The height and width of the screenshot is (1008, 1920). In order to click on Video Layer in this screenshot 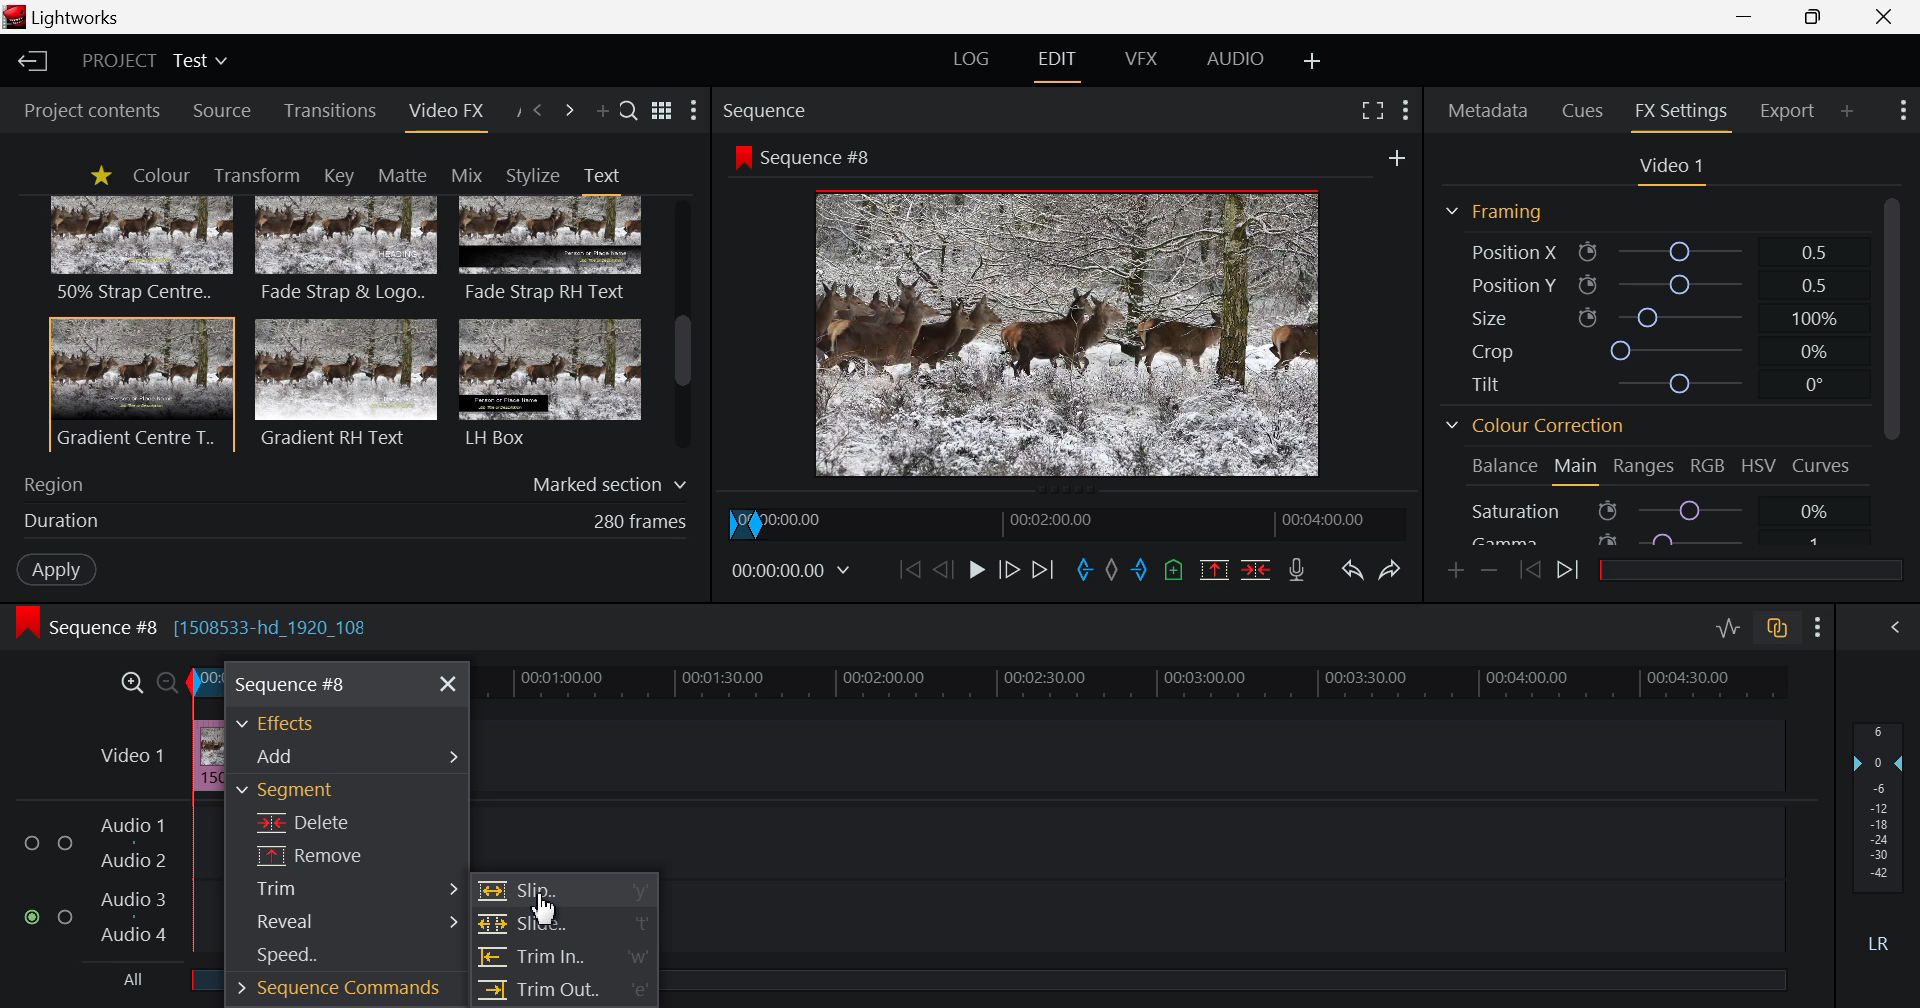, I will do `click(130, 752)`.